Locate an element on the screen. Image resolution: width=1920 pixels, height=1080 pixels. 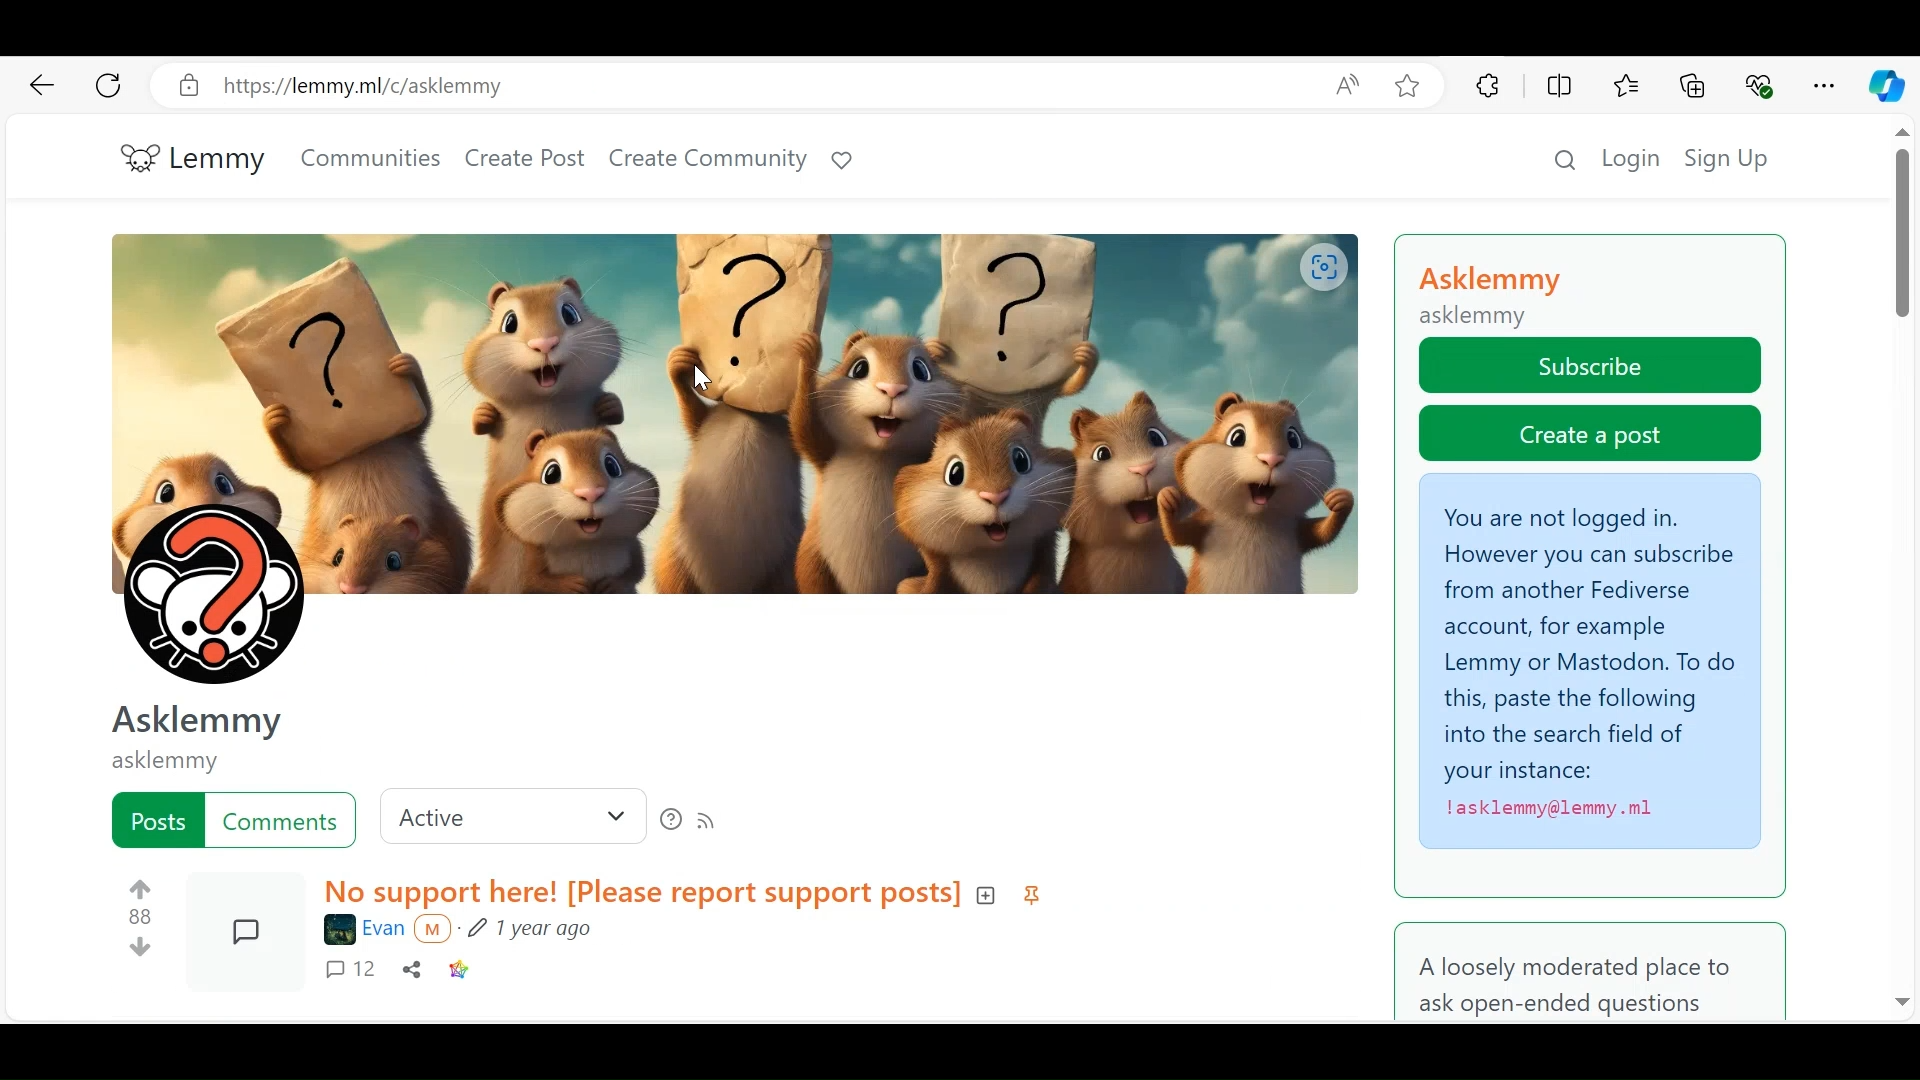
Support lemmy is located at coordinates (843, 160).